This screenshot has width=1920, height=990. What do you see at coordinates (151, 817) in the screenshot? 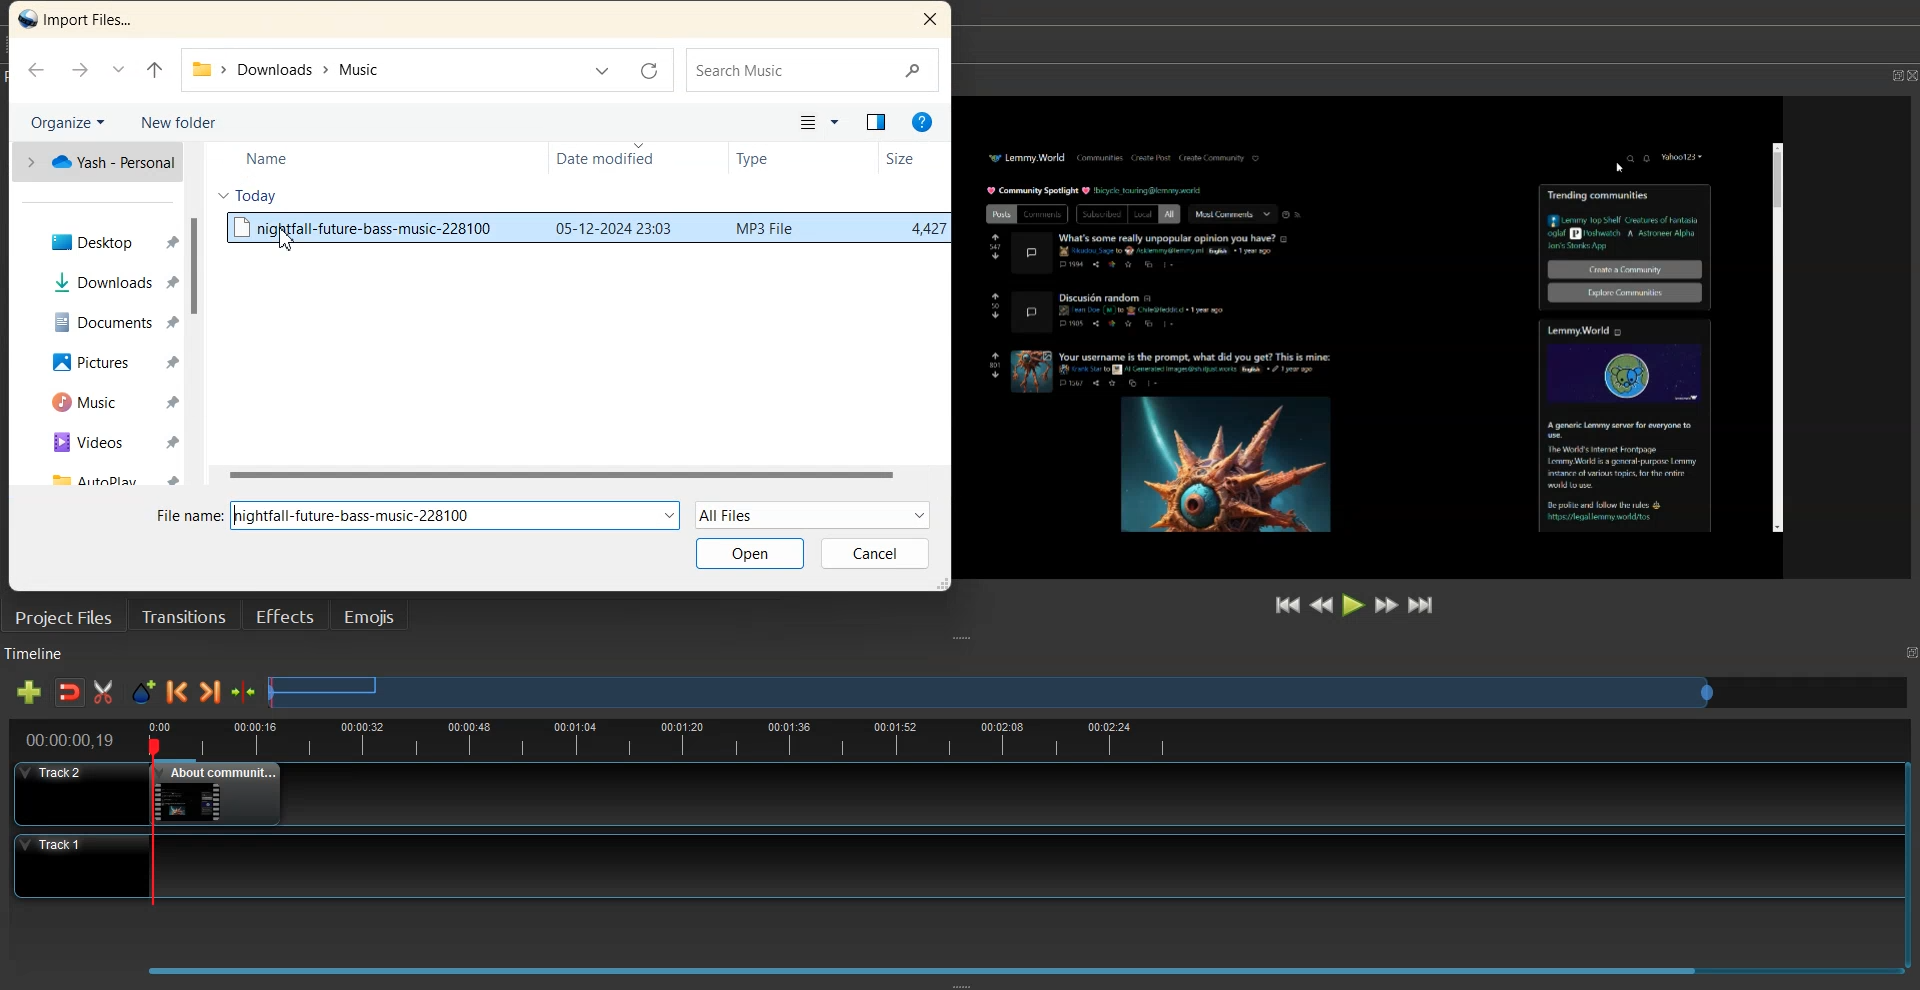
I see `playhead` at bounding box center [151, 817].